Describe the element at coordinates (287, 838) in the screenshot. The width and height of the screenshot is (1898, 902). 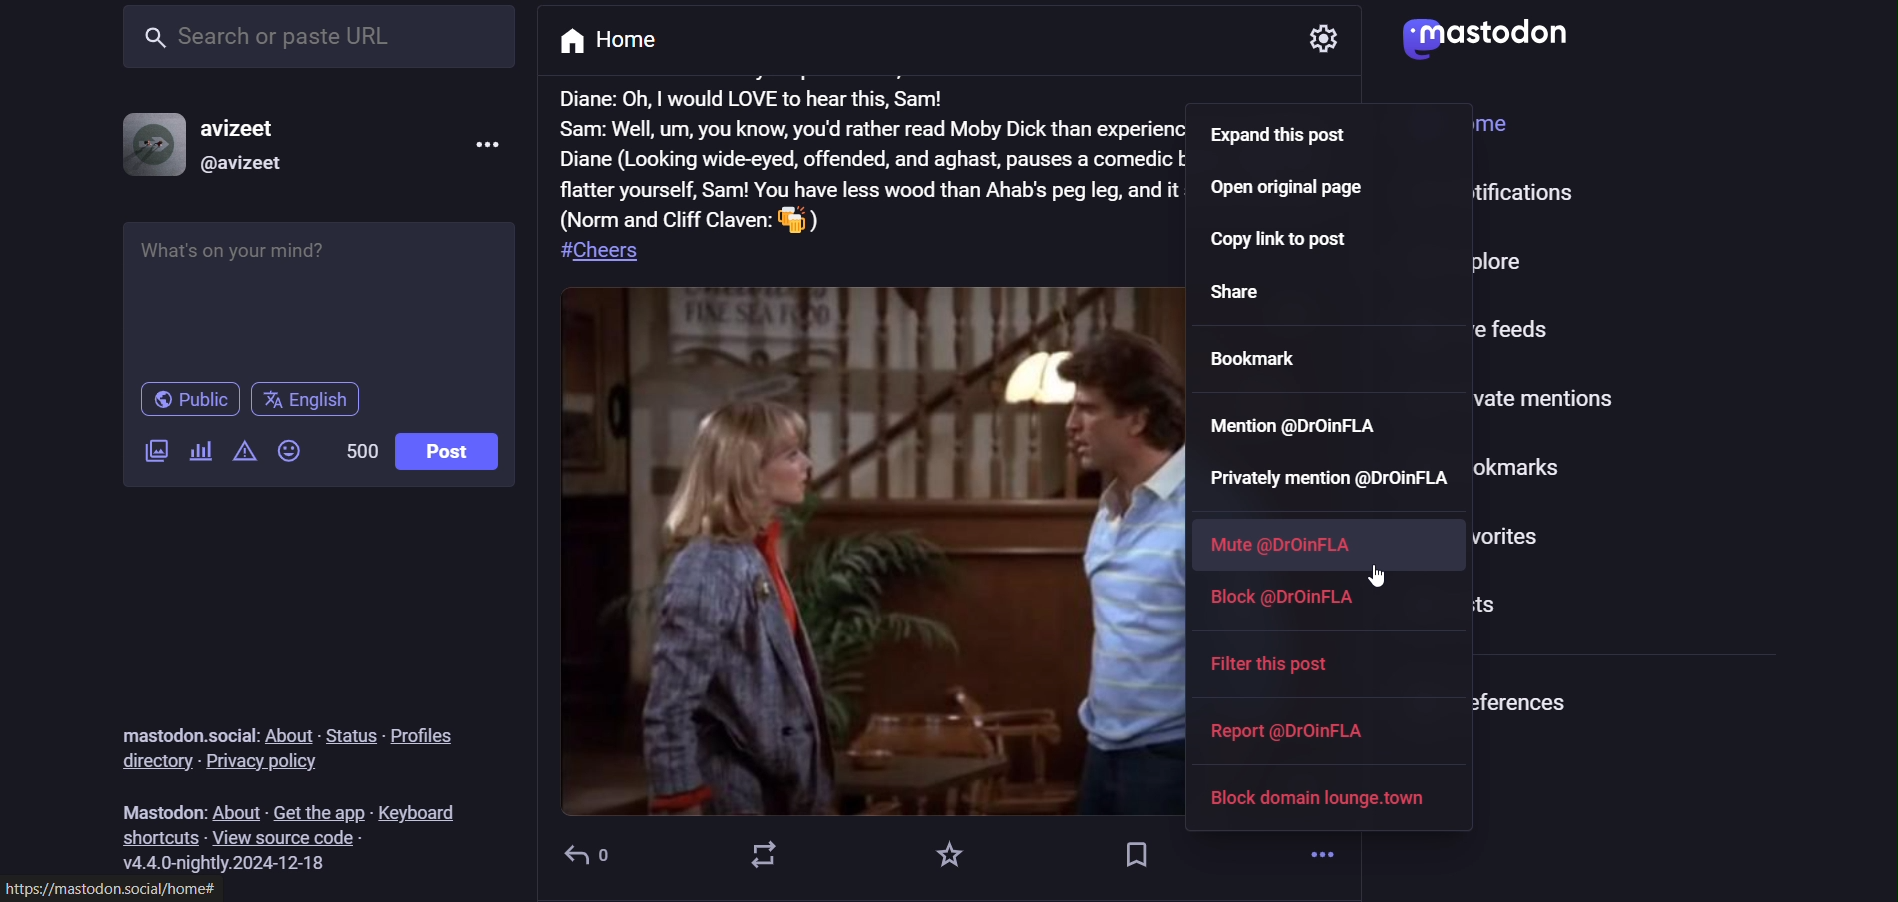
I see `view source code` at that location.